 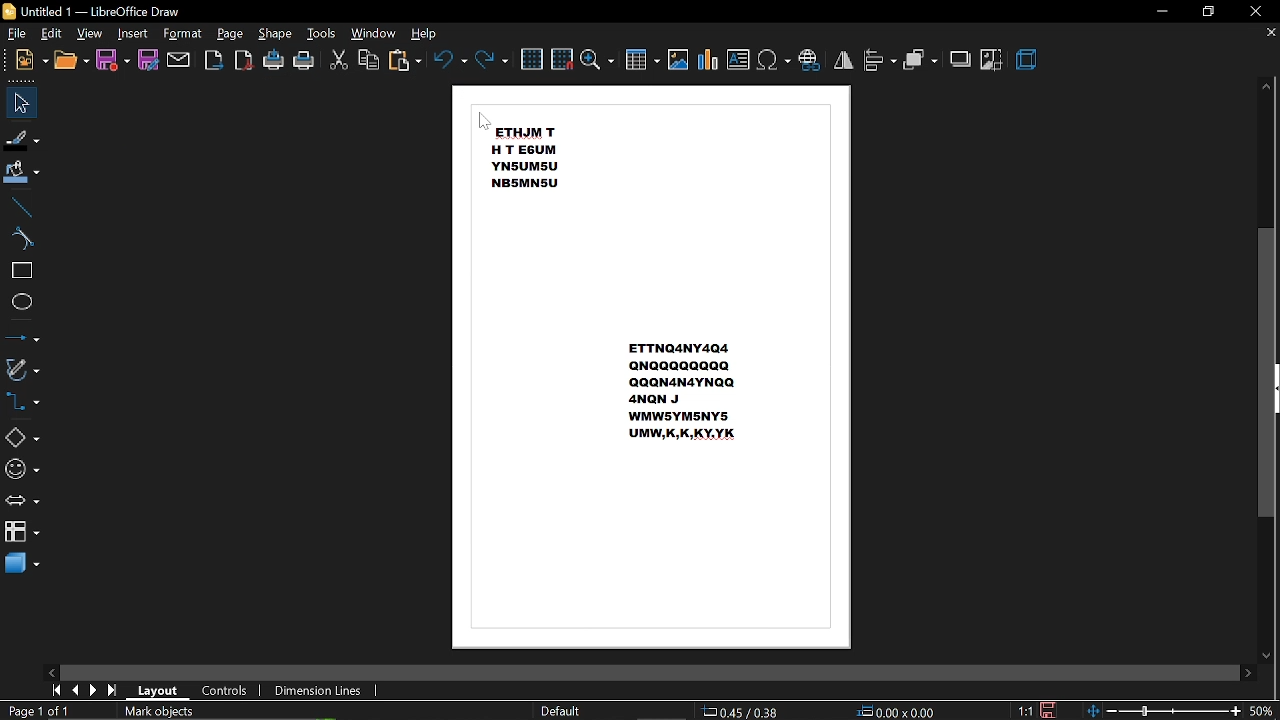 What do you see at coordinates (992, 60) in the screenshot?
I see `crop` at bounding box center [992, 60].